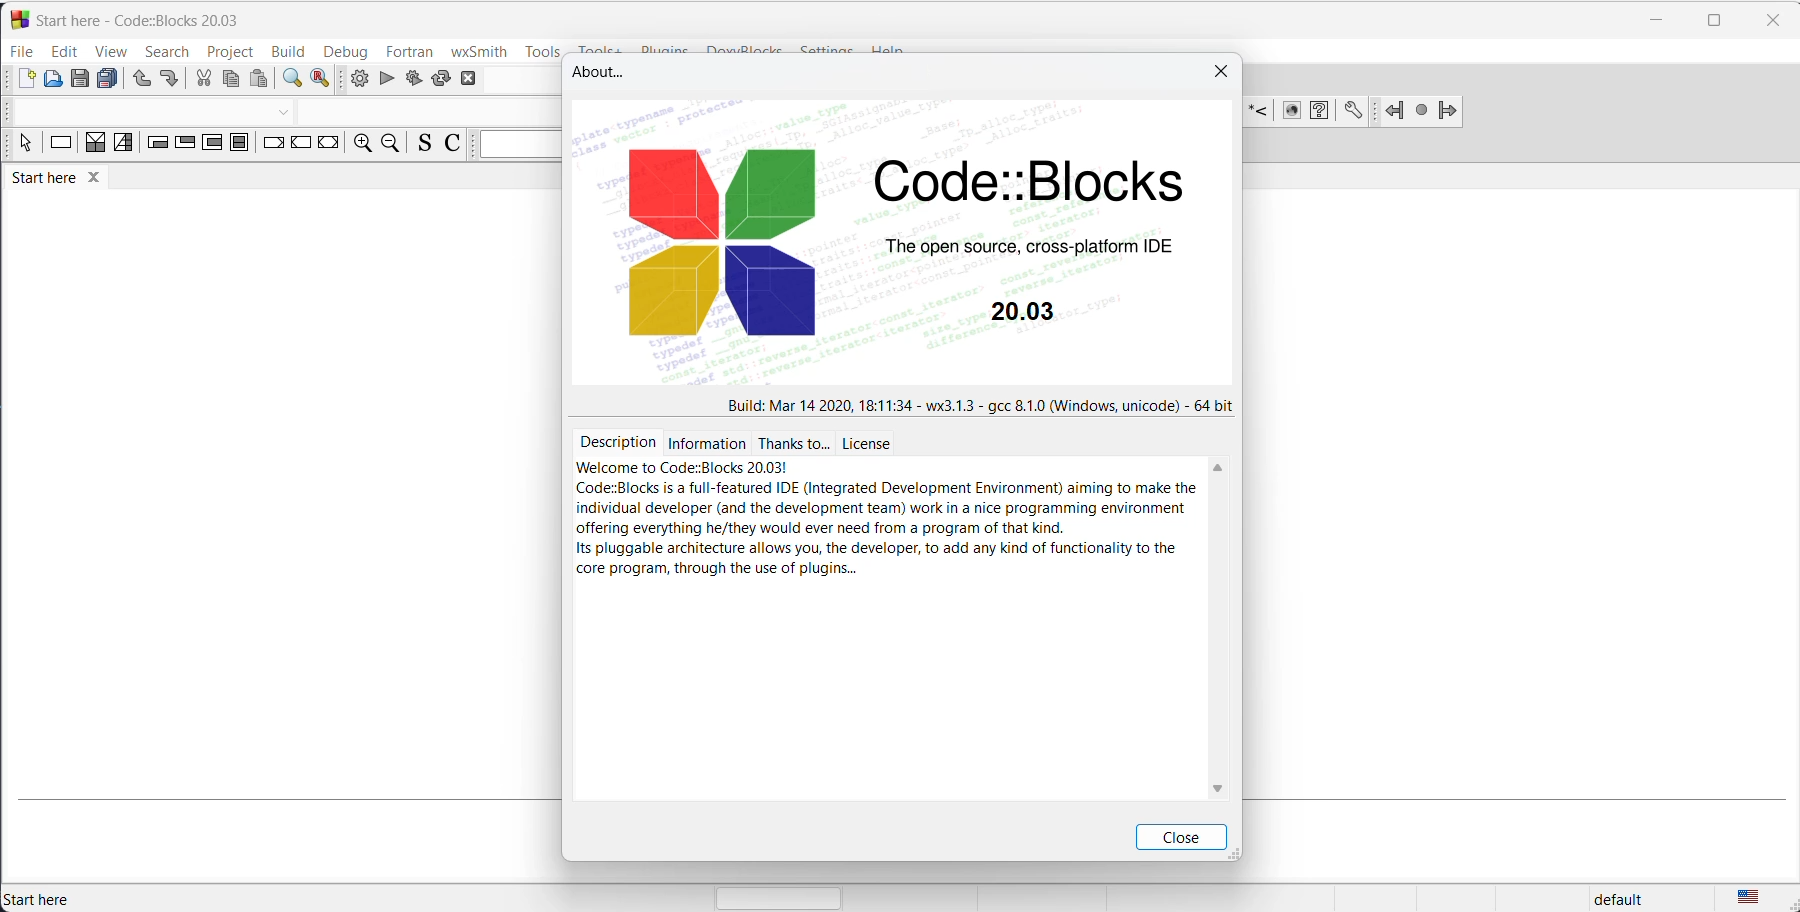 This screenshot has width=1800, height=912. What do you see at coordinates (241, 148) in the screenshot?
I see `block instruction` at bounding box center [241, 148].